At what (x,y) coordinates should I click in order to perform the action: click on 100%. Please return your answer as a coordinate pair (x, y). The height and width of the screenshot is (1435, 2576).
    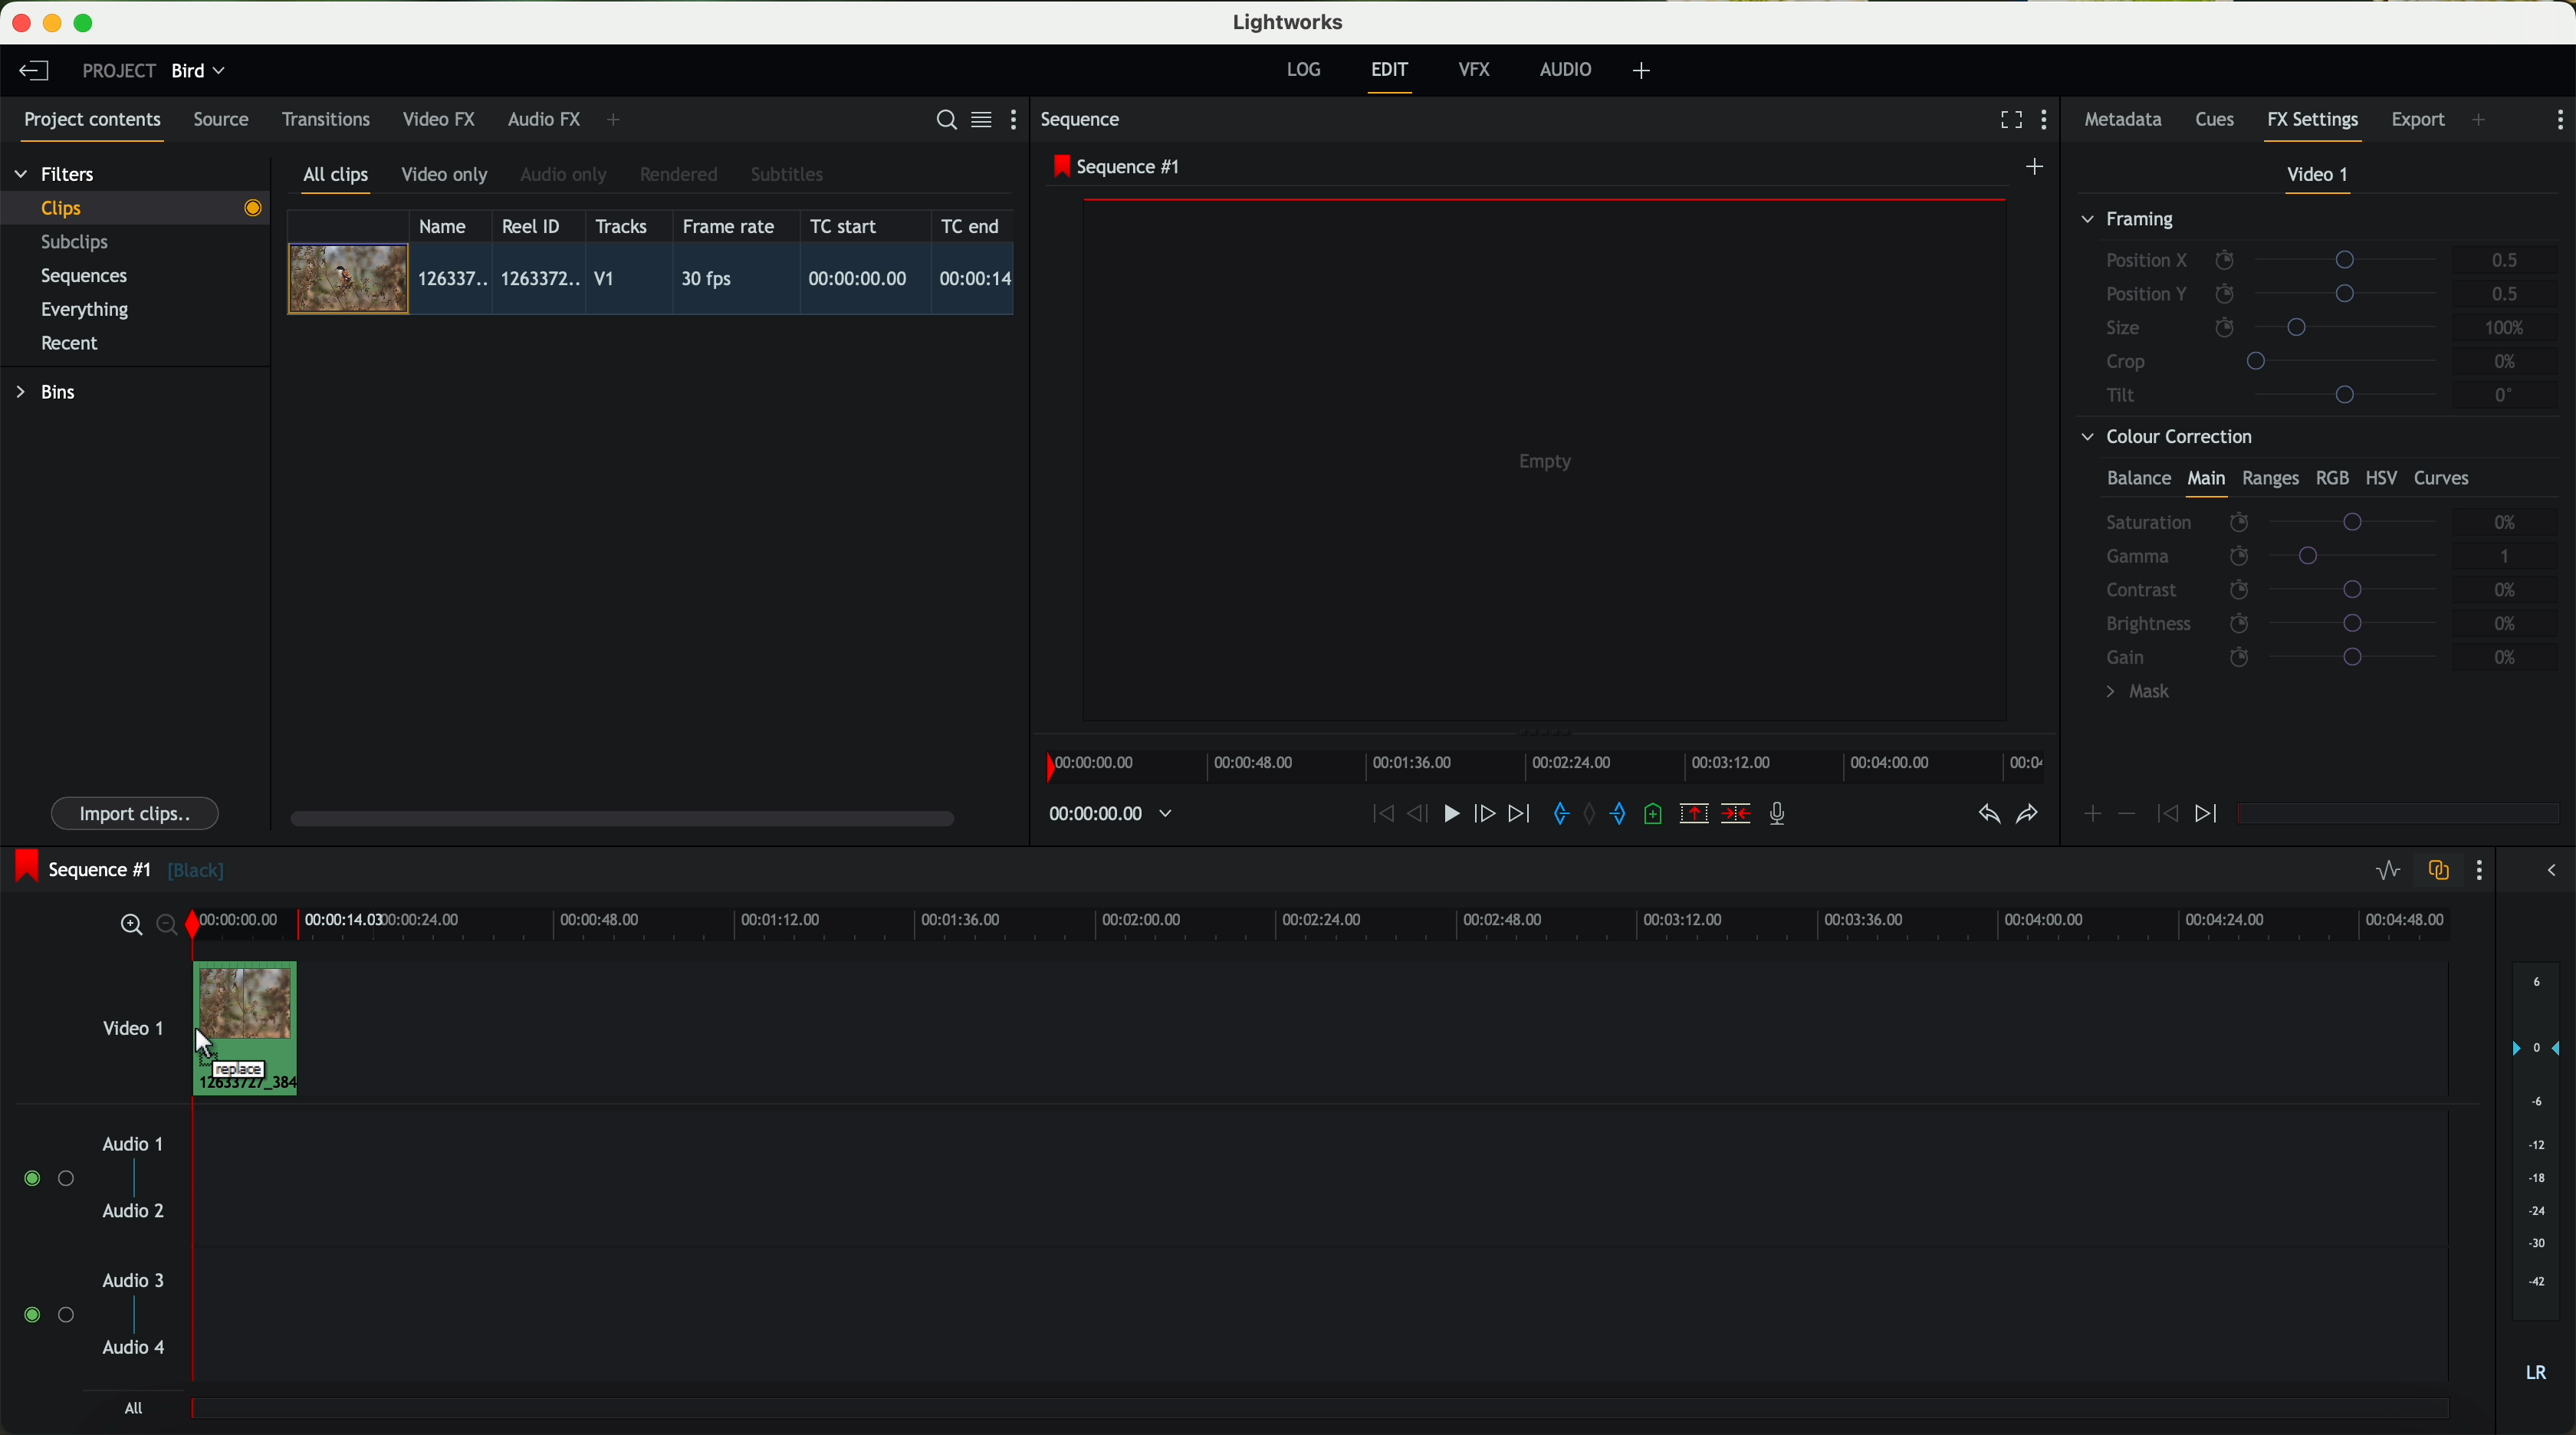
    Looking at the image, I should click on (2510, 328).